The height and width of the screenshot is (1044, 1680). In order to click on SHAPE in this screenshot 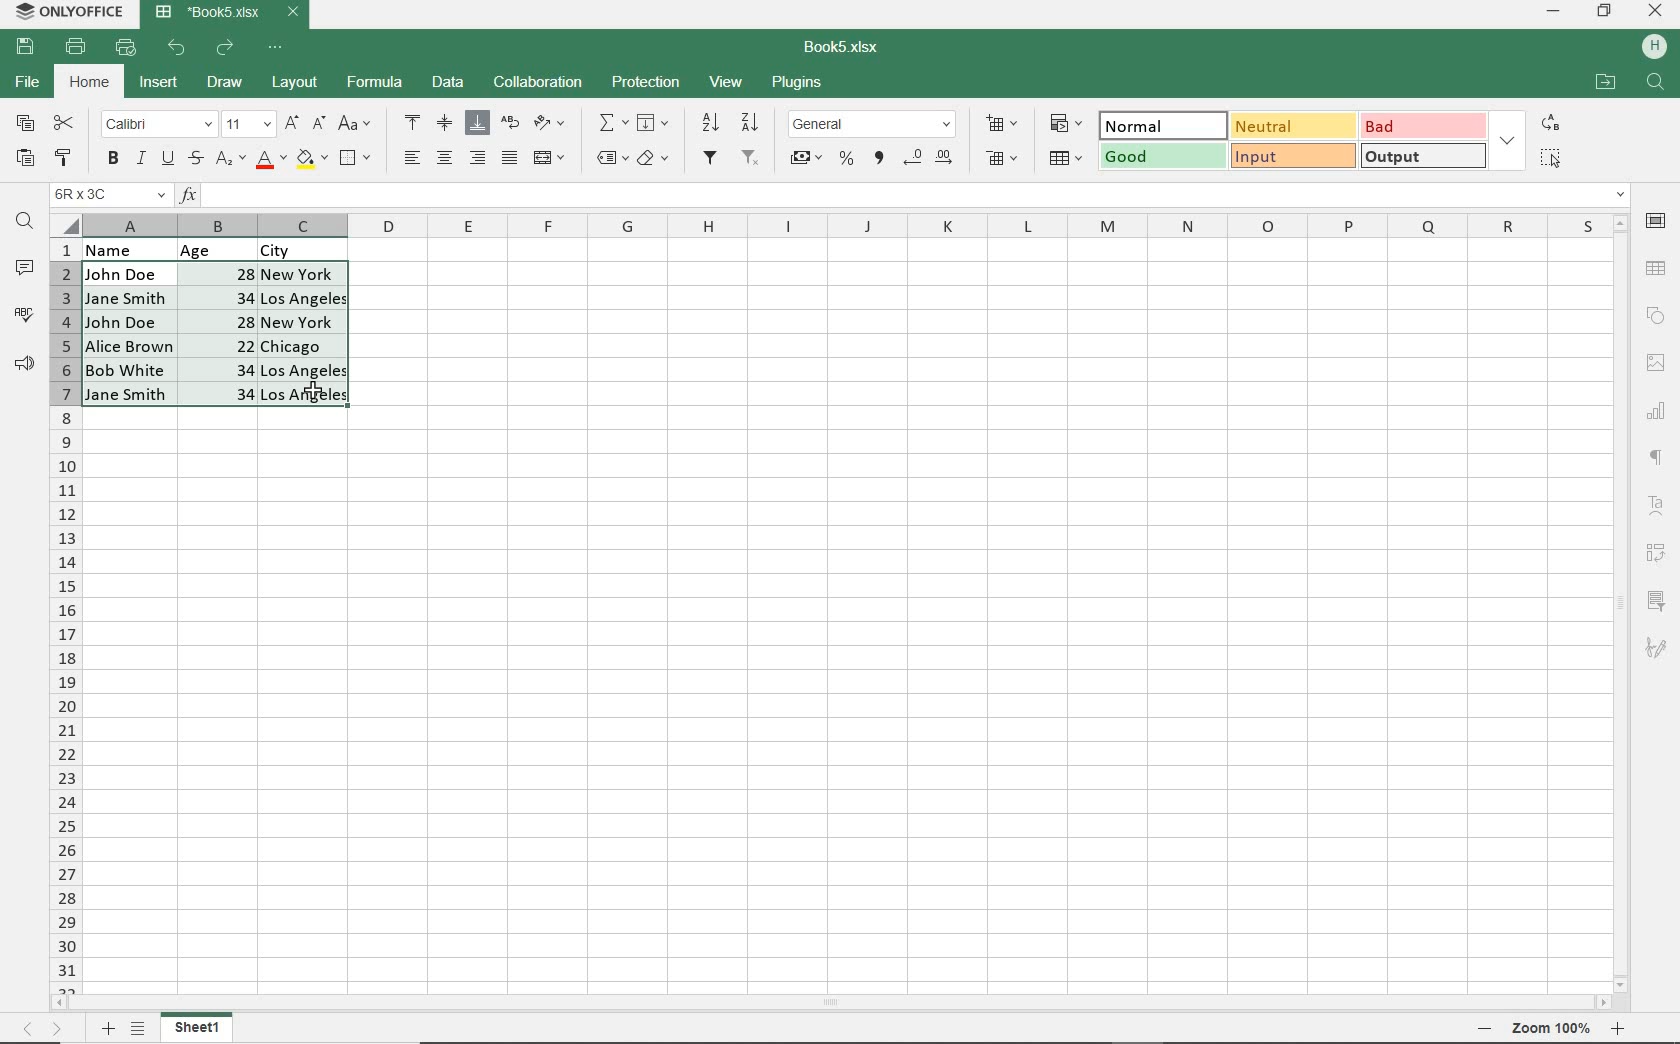, I will do `click(1655, 316)`.